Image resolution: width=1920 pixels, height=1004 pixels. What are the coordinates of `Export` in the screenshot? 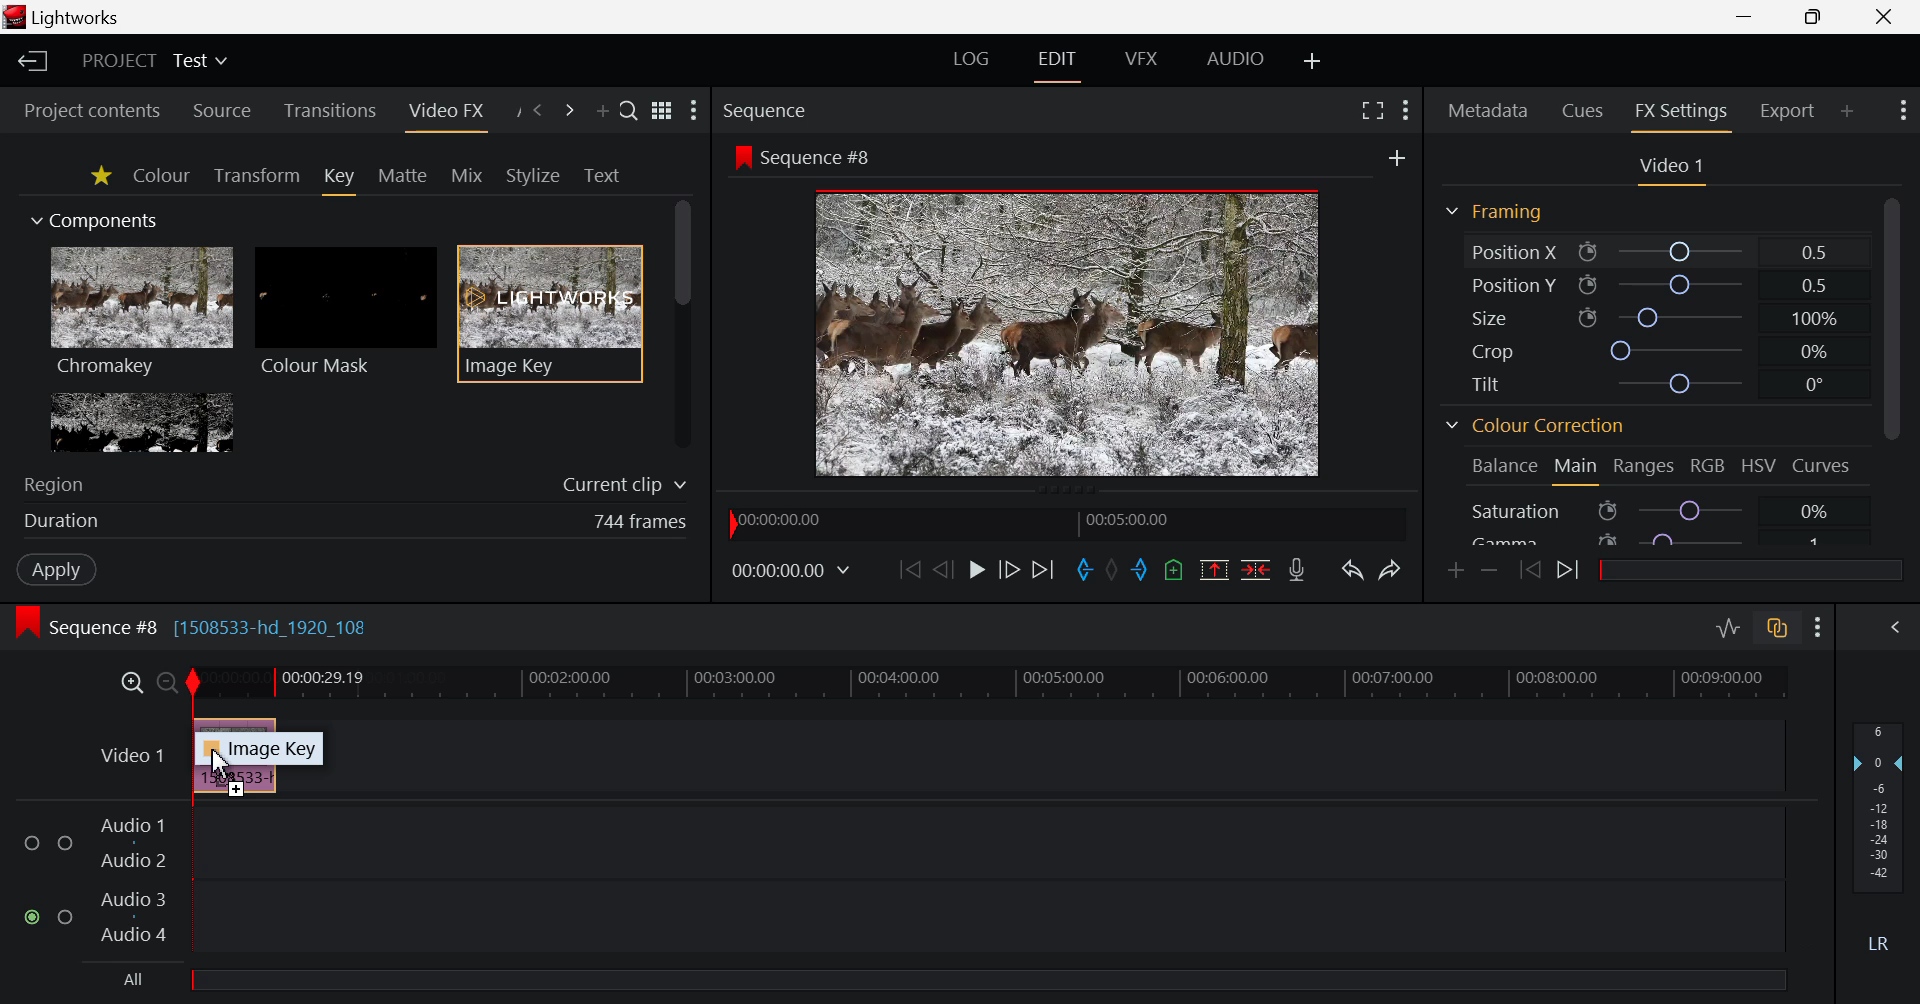 It's located at (1784, 110).